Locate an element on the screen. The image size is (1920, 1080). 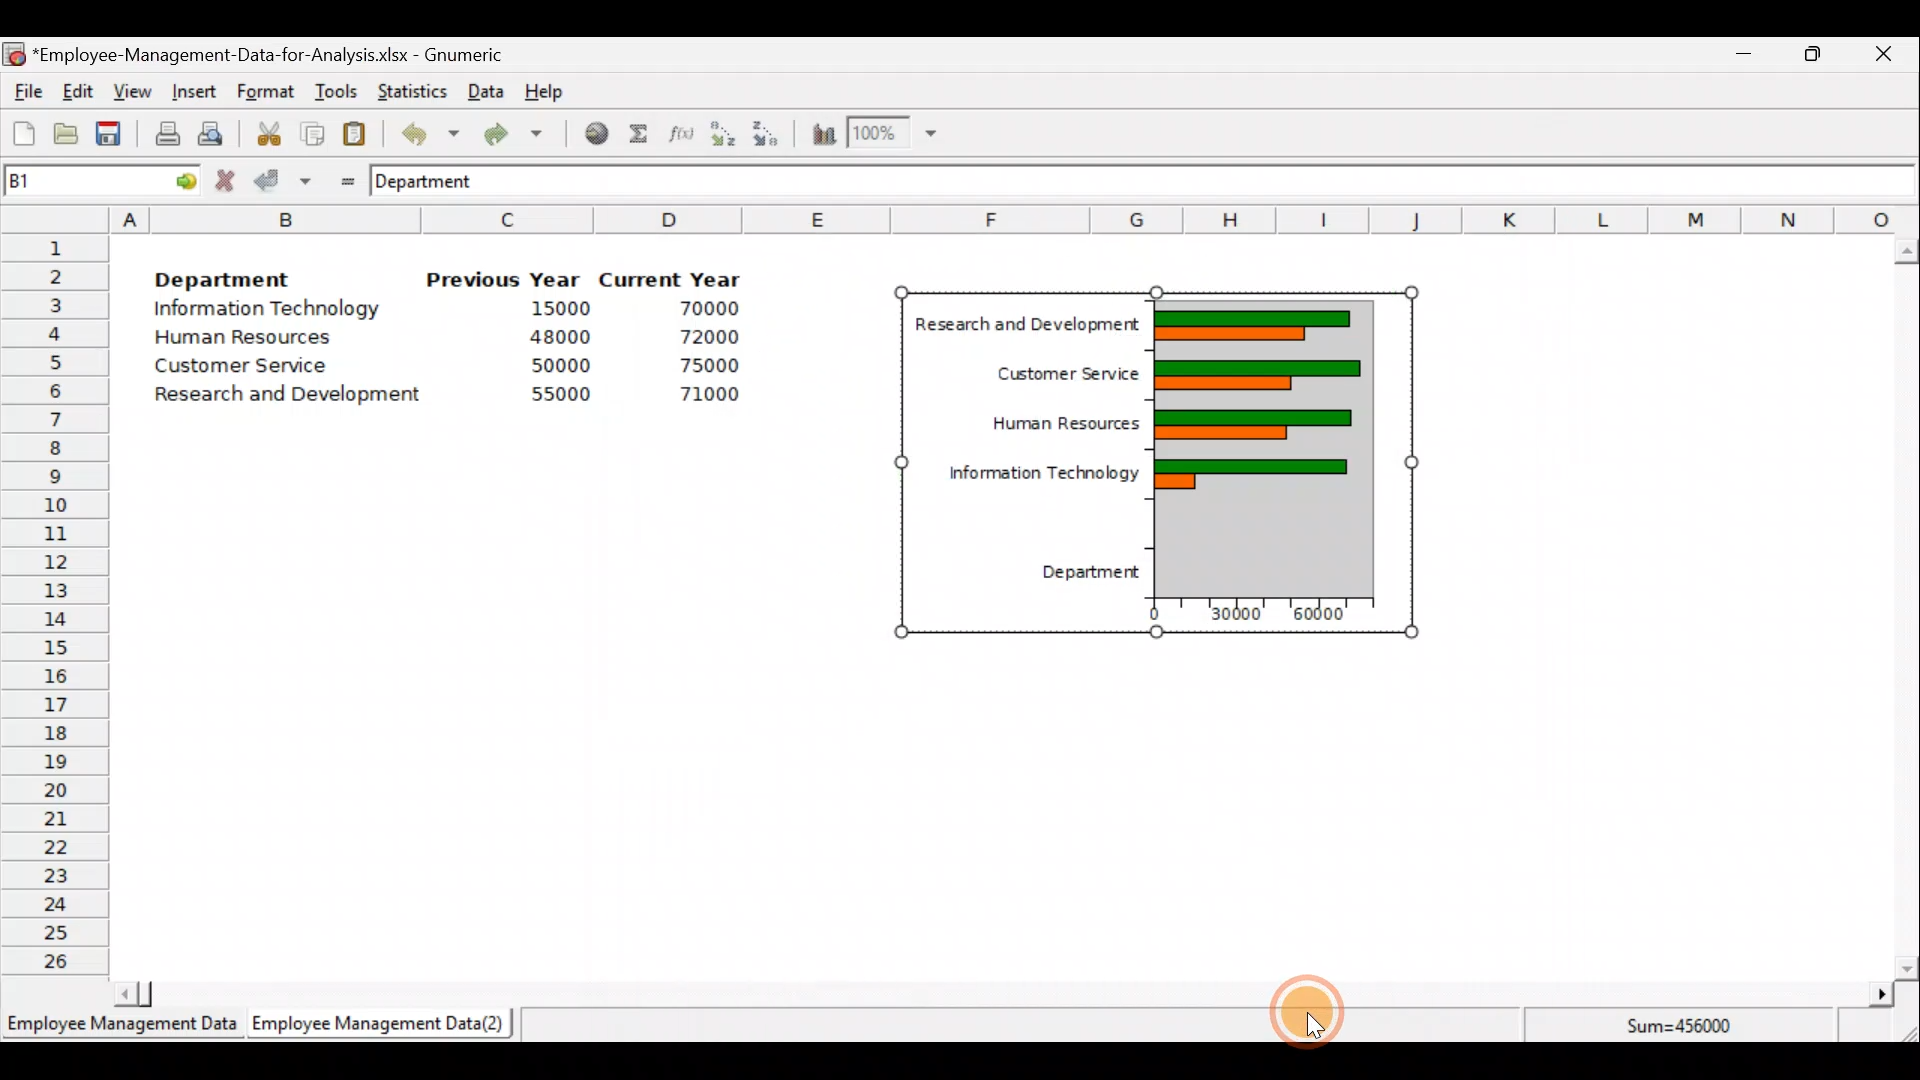
Cut the selection is located at coordinates (263, 131).